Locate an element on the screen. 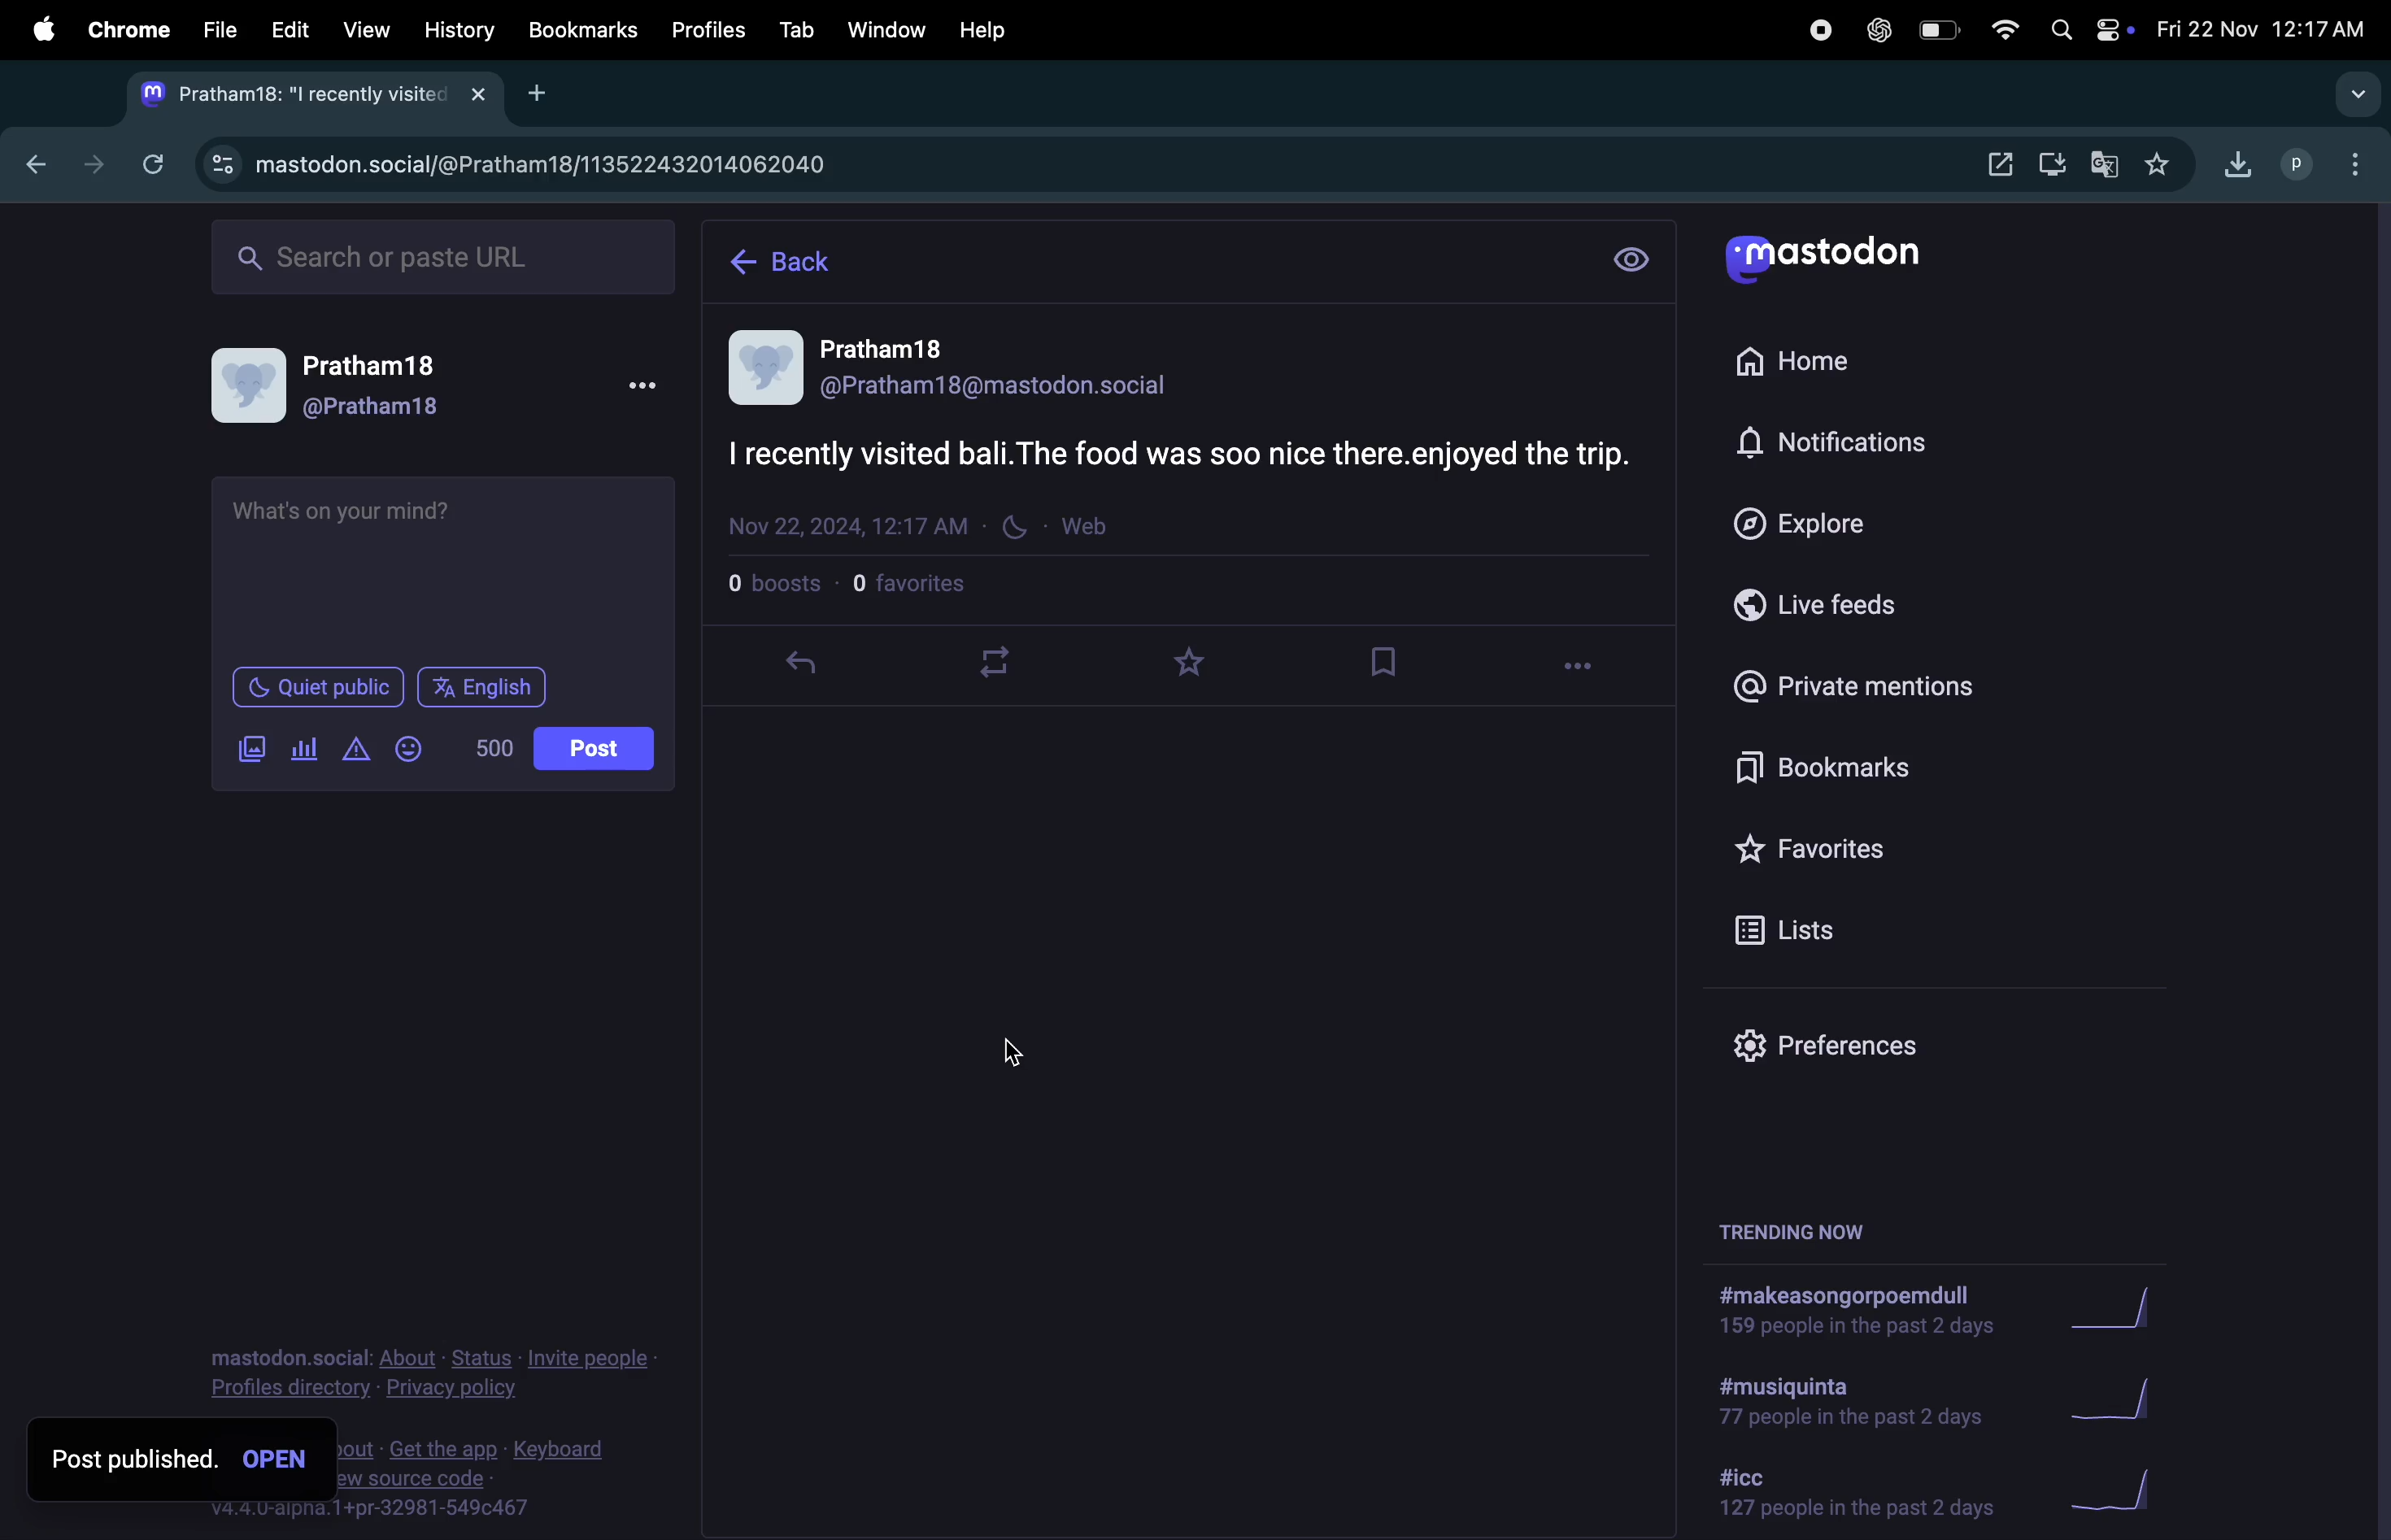 The height and width of the screenshot is (1540, 2391). bookmarks is located at coordinates (583, 29).